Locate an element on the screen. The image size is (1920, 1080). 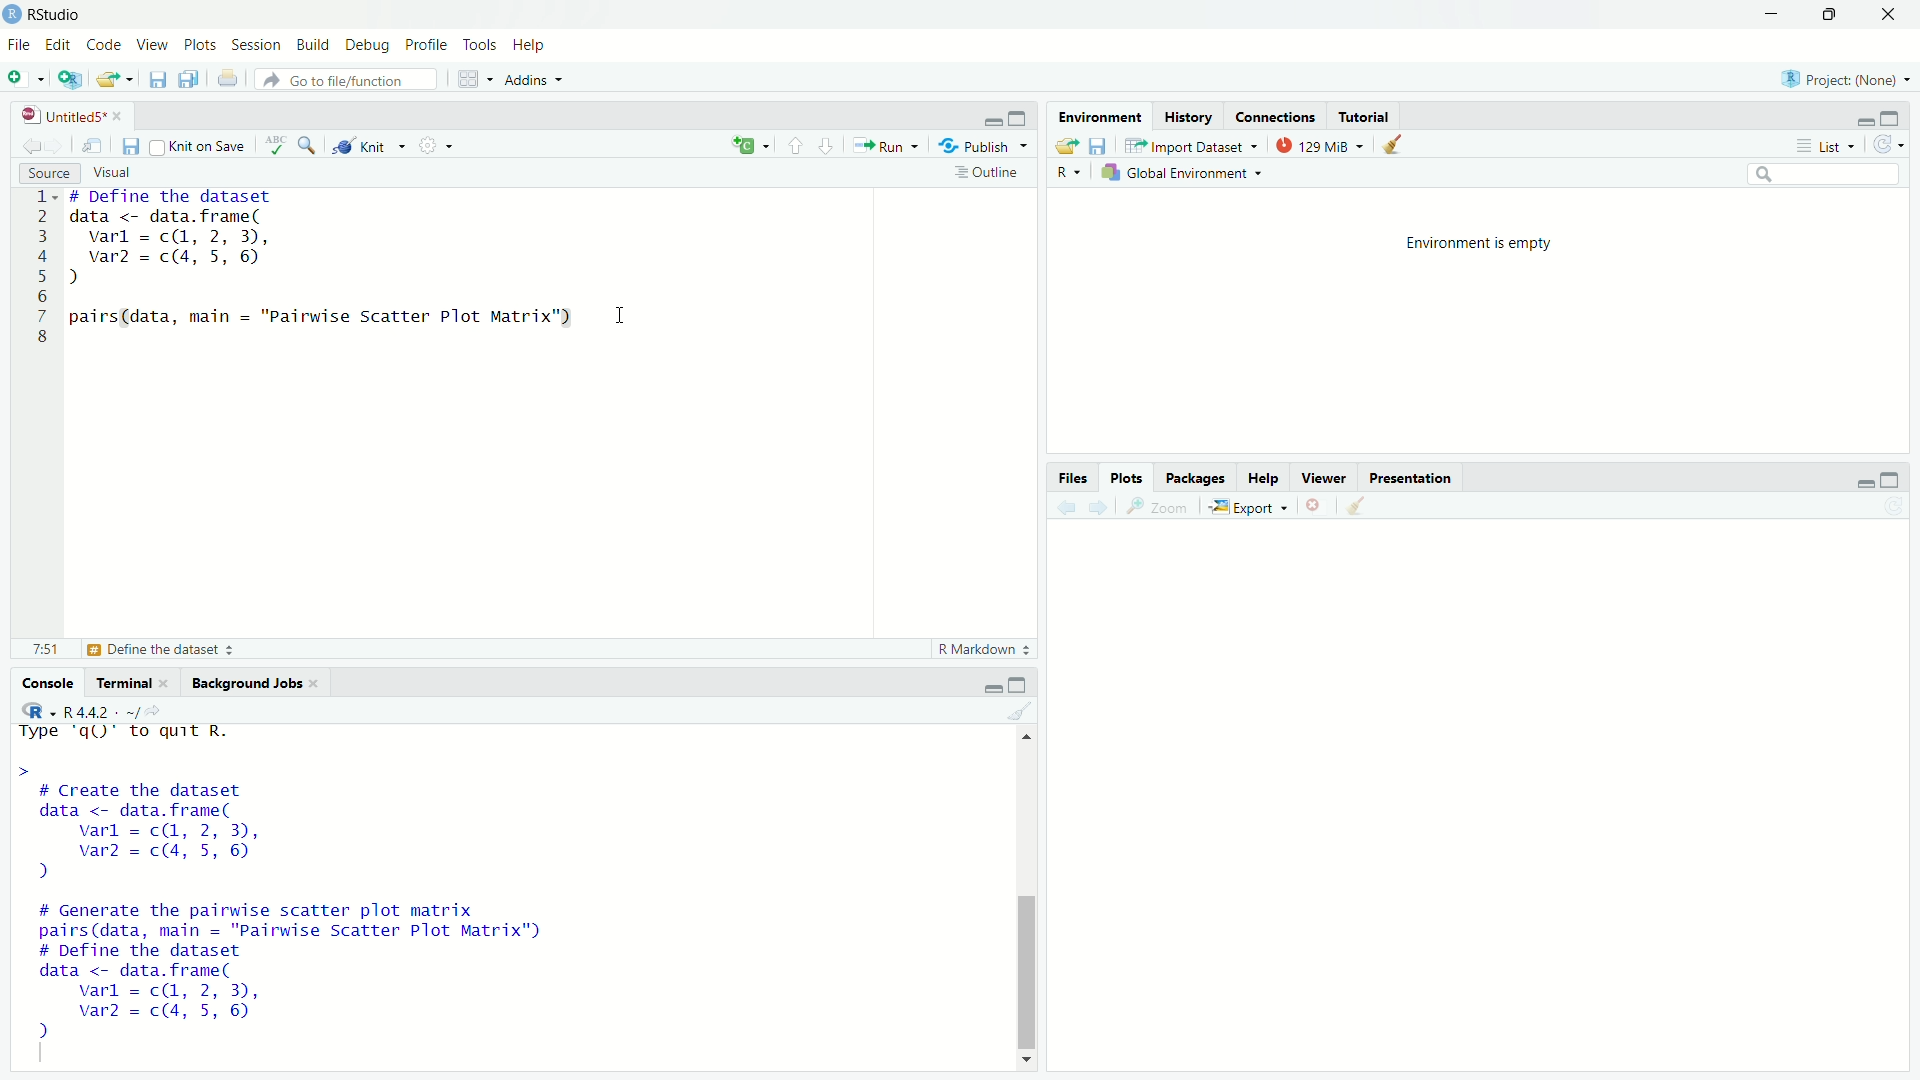
File is located at coordinates (20, 45).